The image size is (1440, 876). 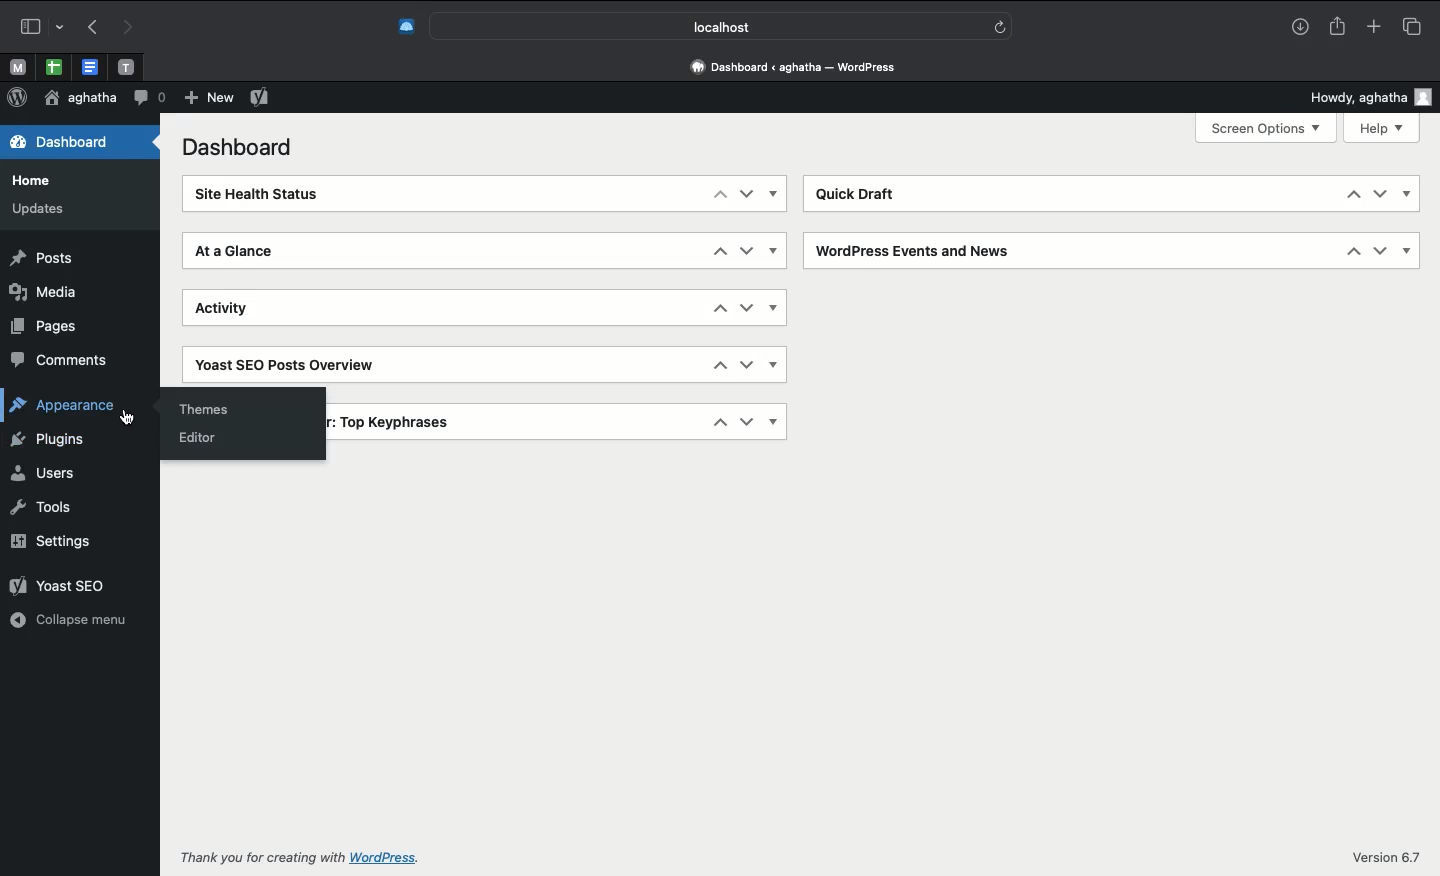 I want to click on Forward, so click(x=129, y=28).